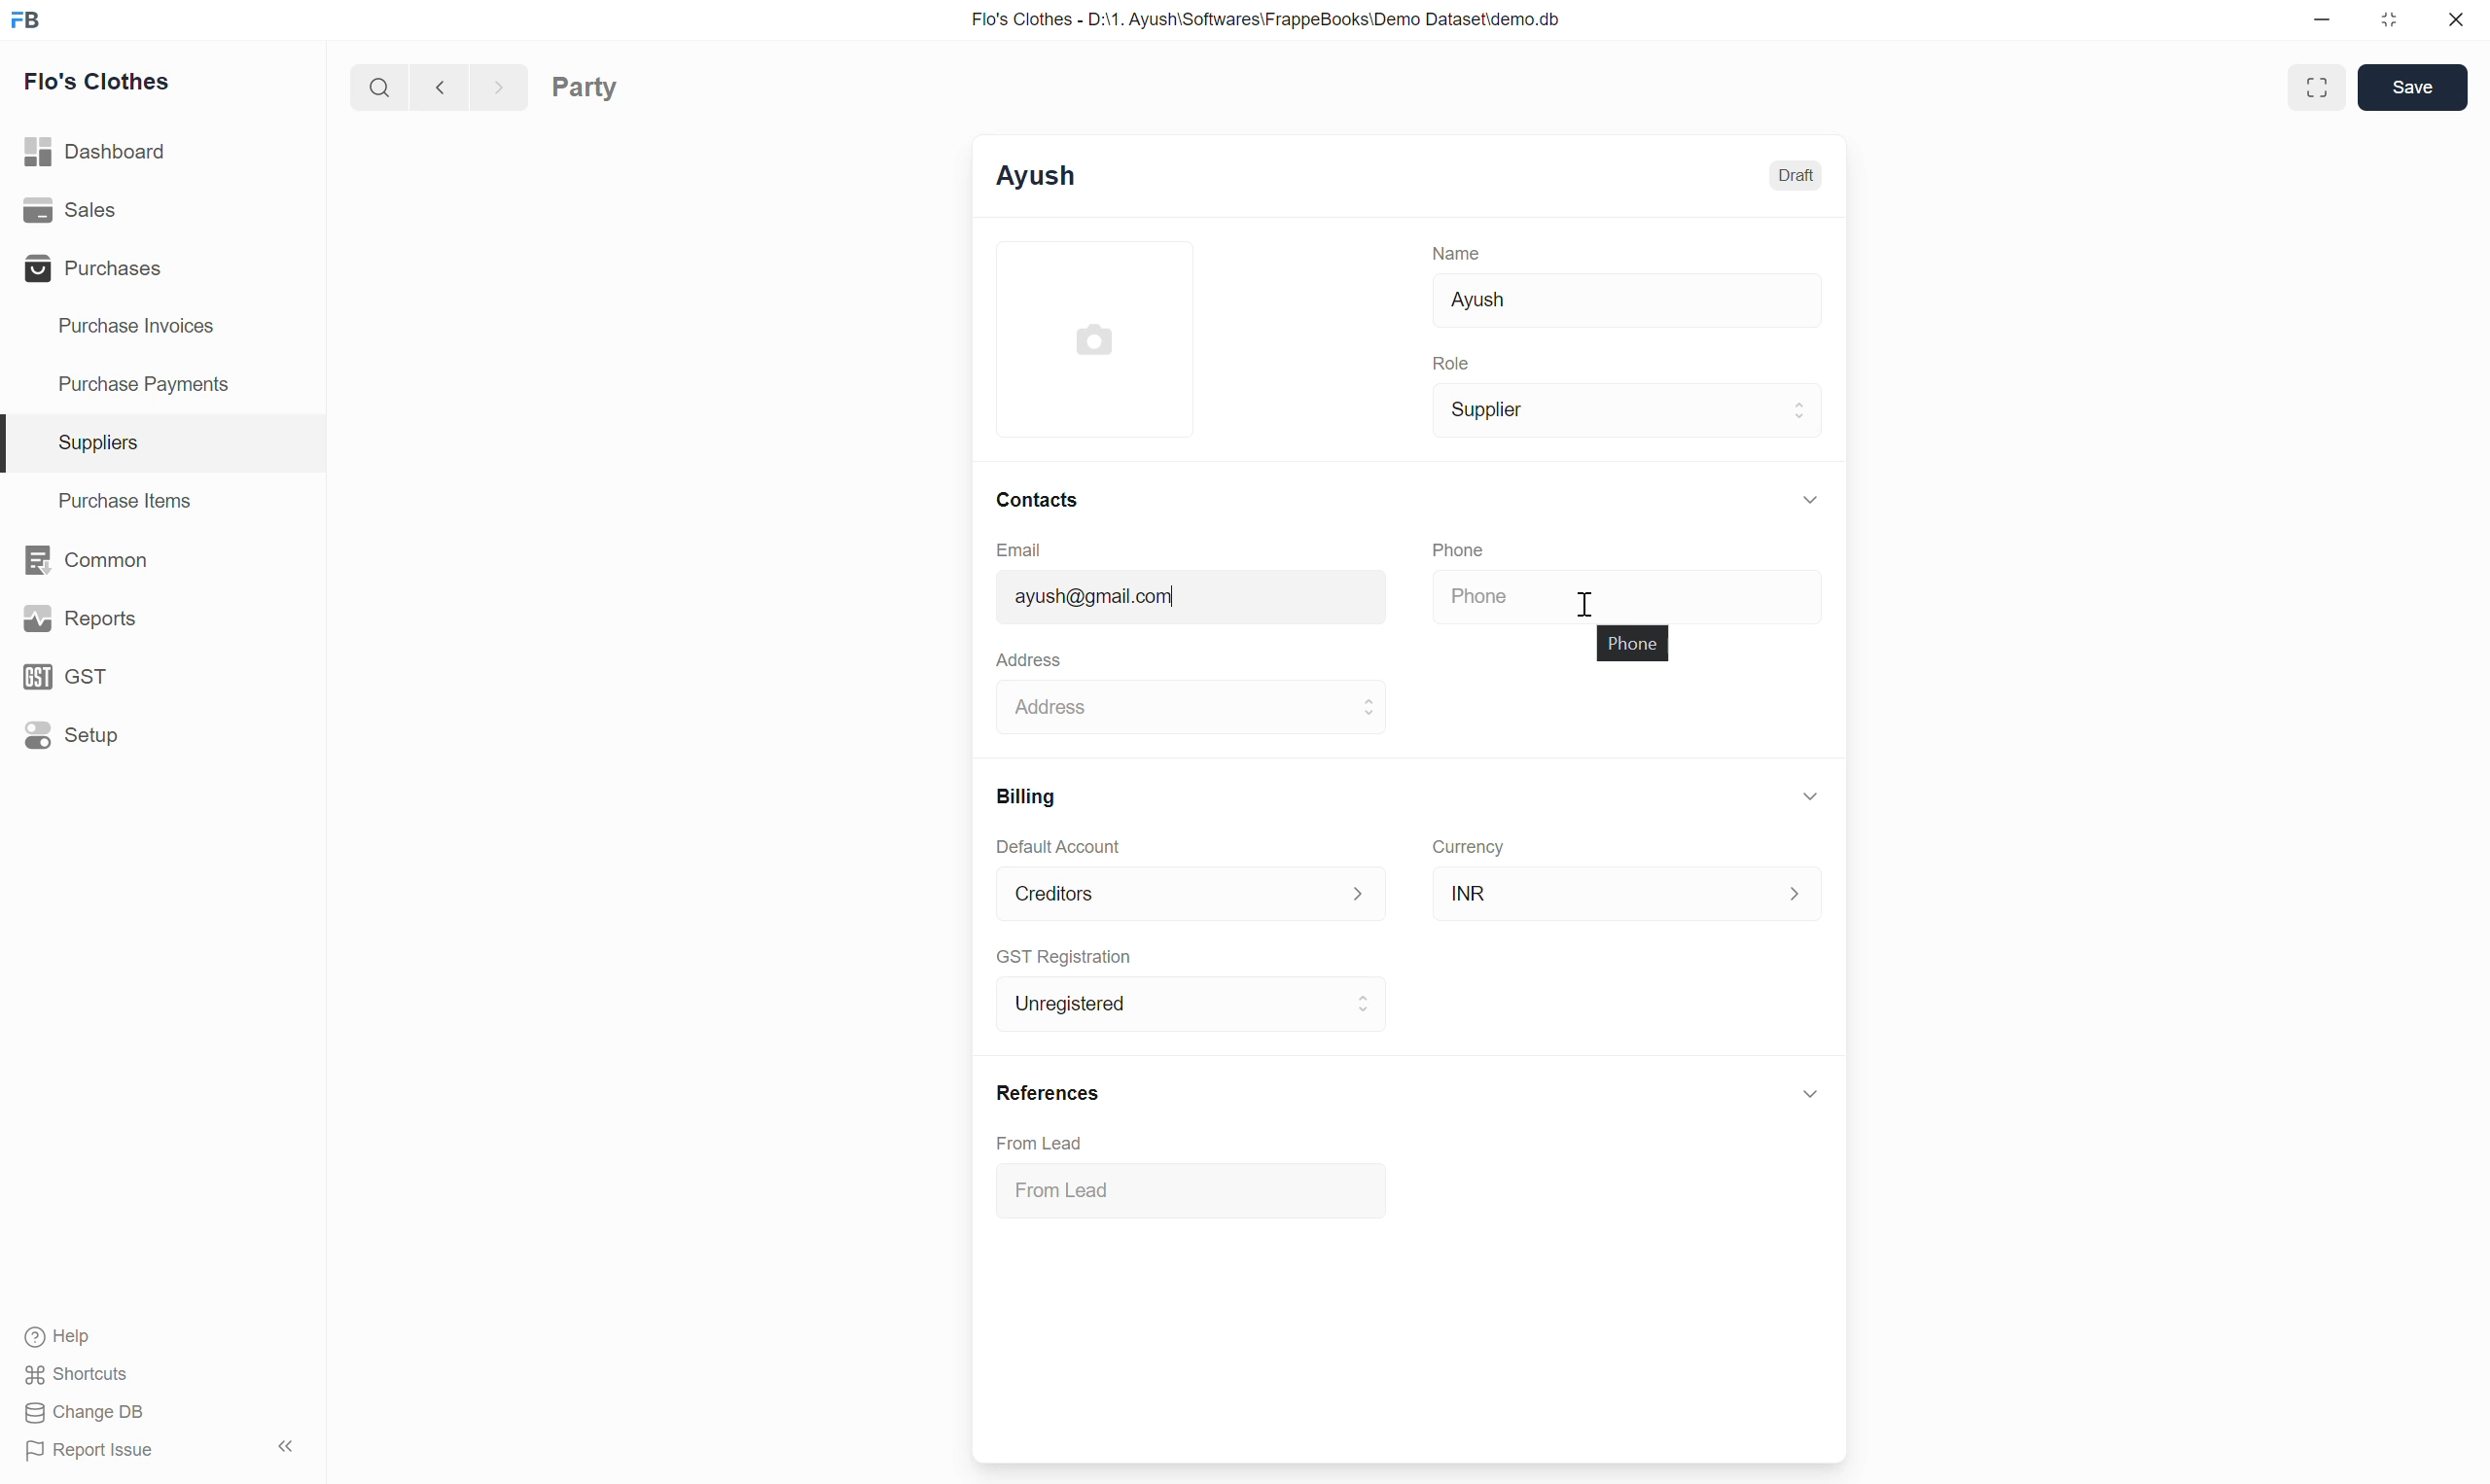 The width and height of the screenshot is (2490, 1484). Describe the element at coordinates (163, 501) in the screenshot. I see `Purchase Items` at that location.